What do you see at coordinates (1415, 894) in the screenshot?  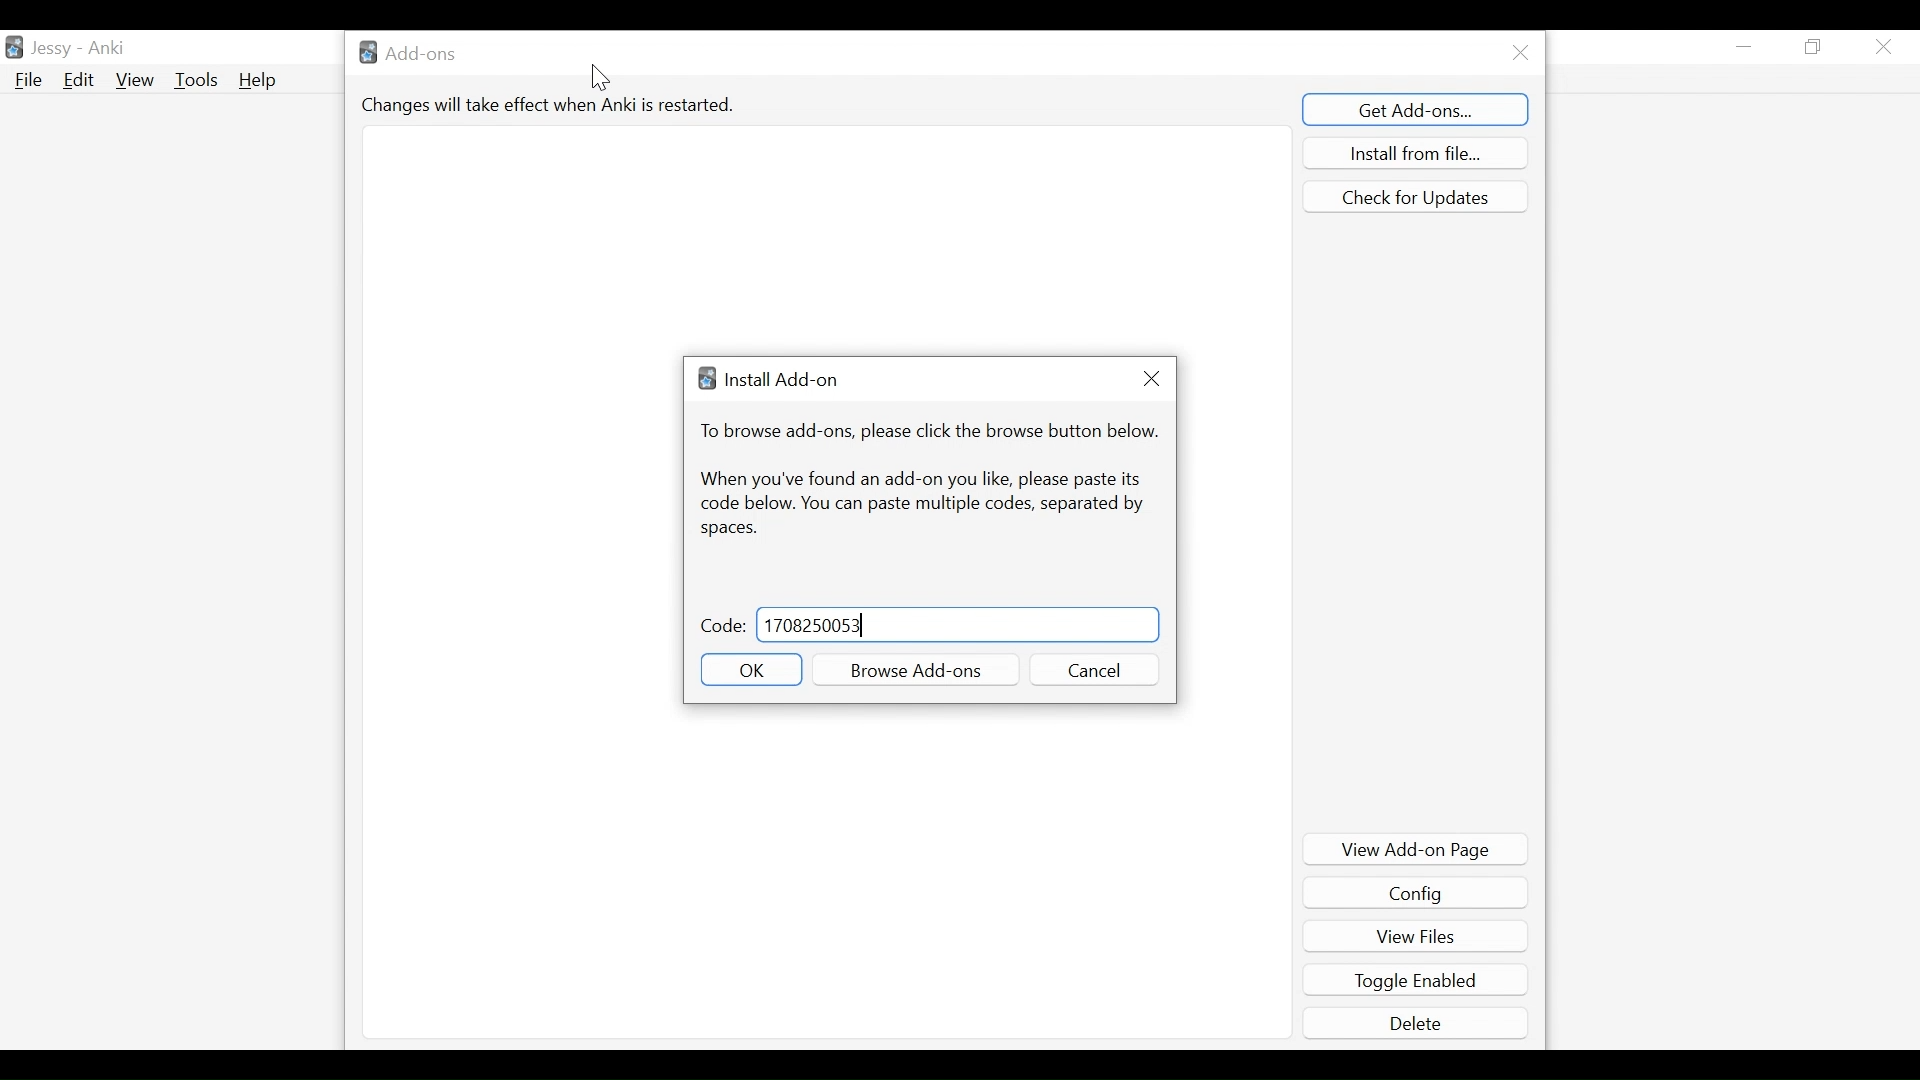 I see `Config` at bounding box center [1415, 894].